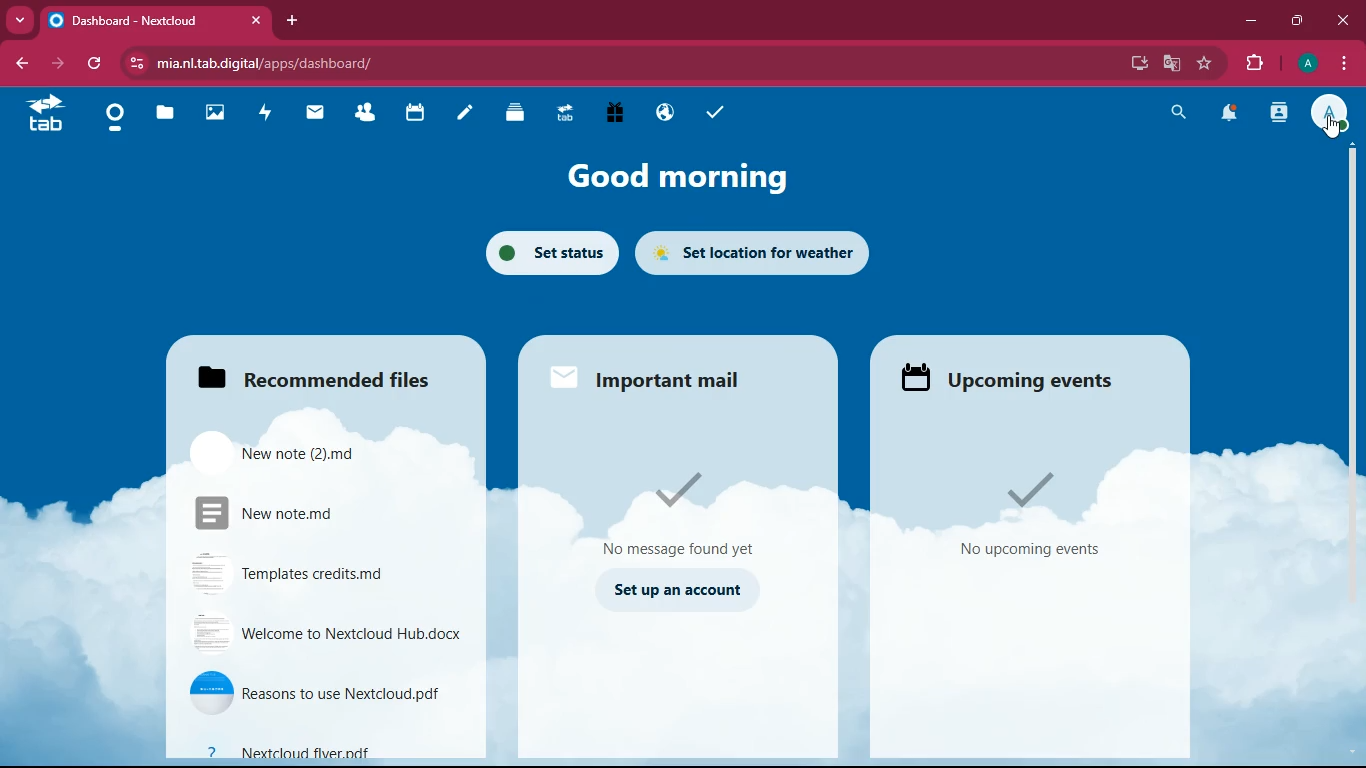 Image resolution: width=1366 pixels, height=768 pixels. I want to click on add tab, so click(295, 20).